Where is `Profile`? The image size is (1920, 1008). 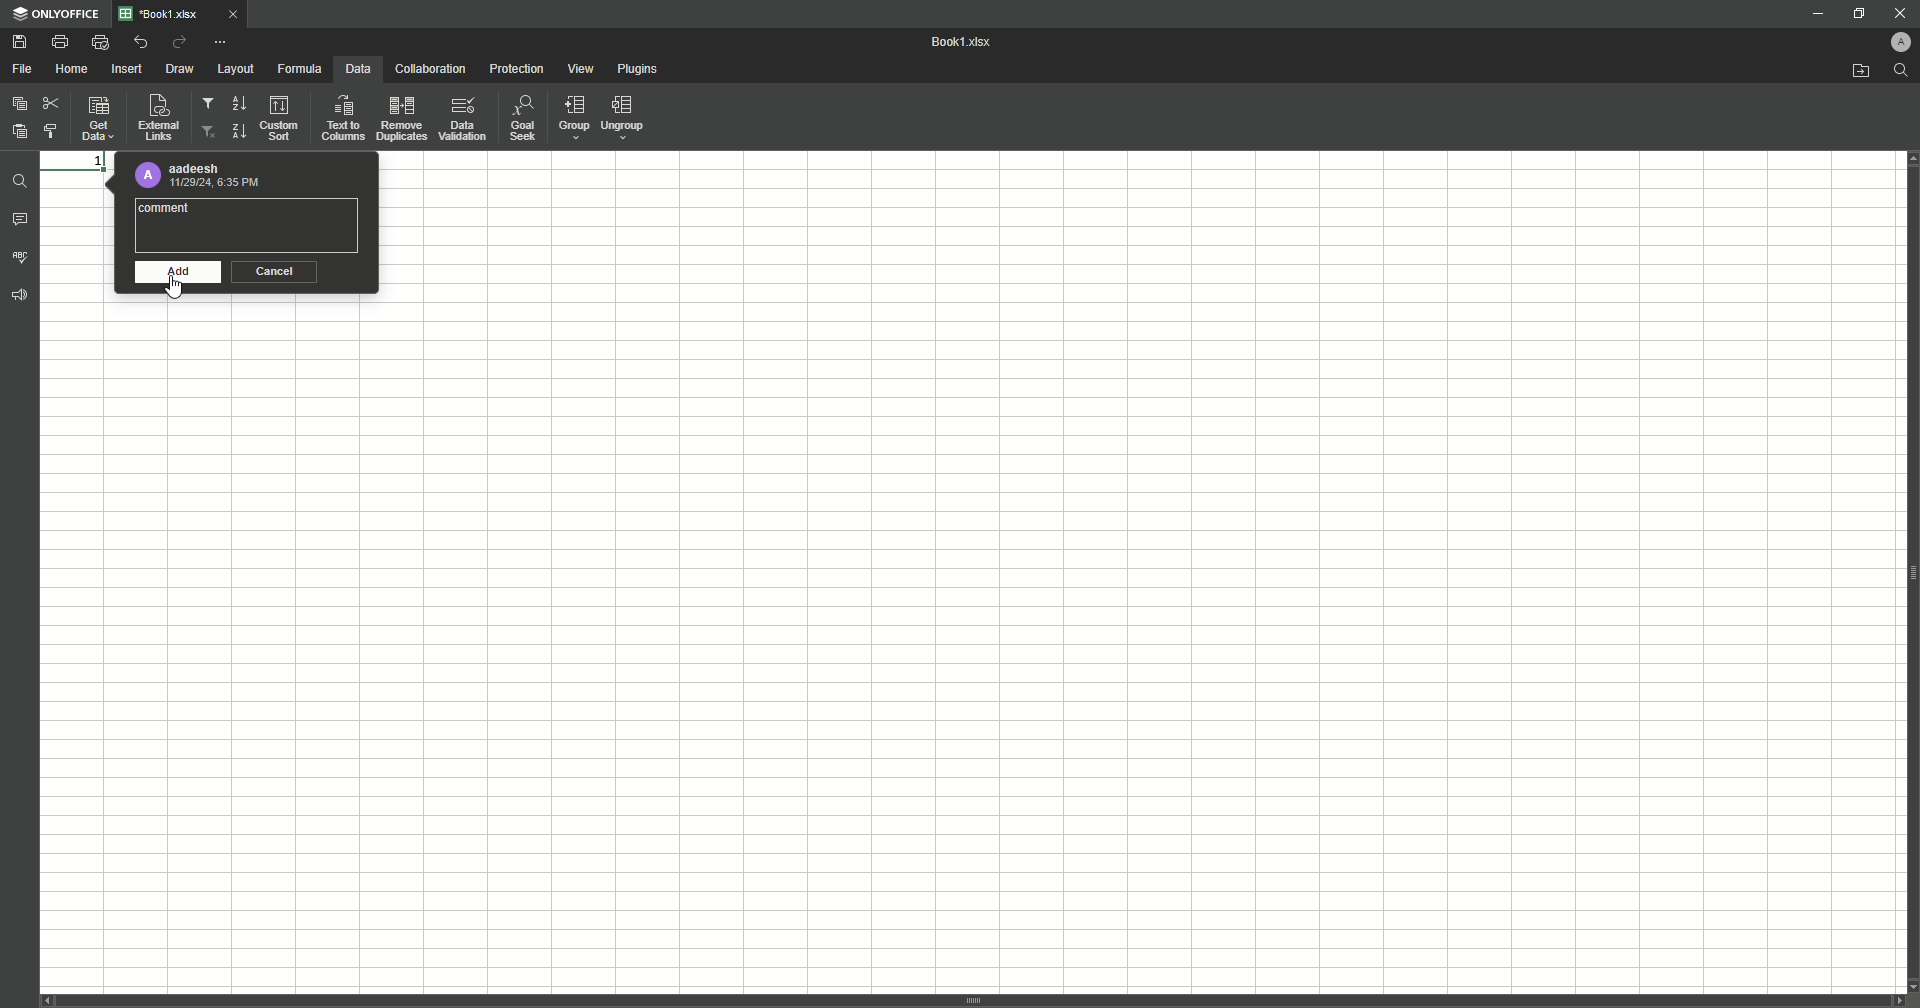 Profile is located at coordinates (1893, 42).